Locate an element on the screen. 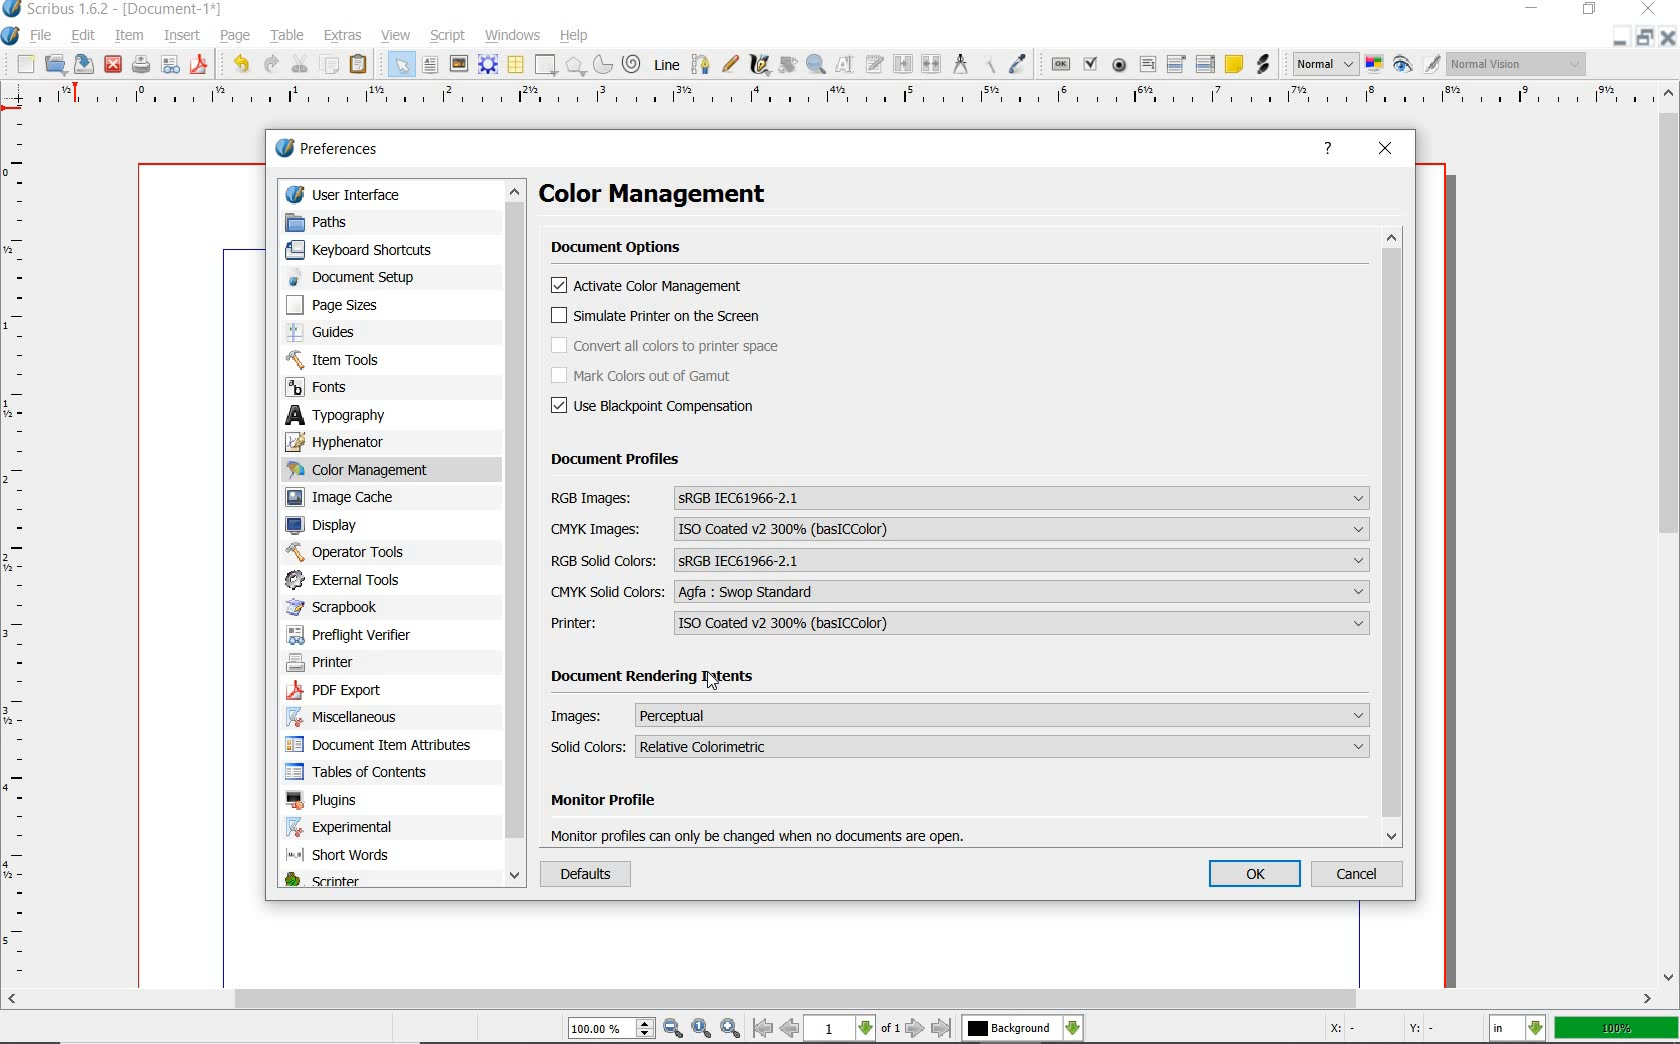 The width and height of the screenshot is (1680, 1044). rotate item is located at coordinates (788, 65).